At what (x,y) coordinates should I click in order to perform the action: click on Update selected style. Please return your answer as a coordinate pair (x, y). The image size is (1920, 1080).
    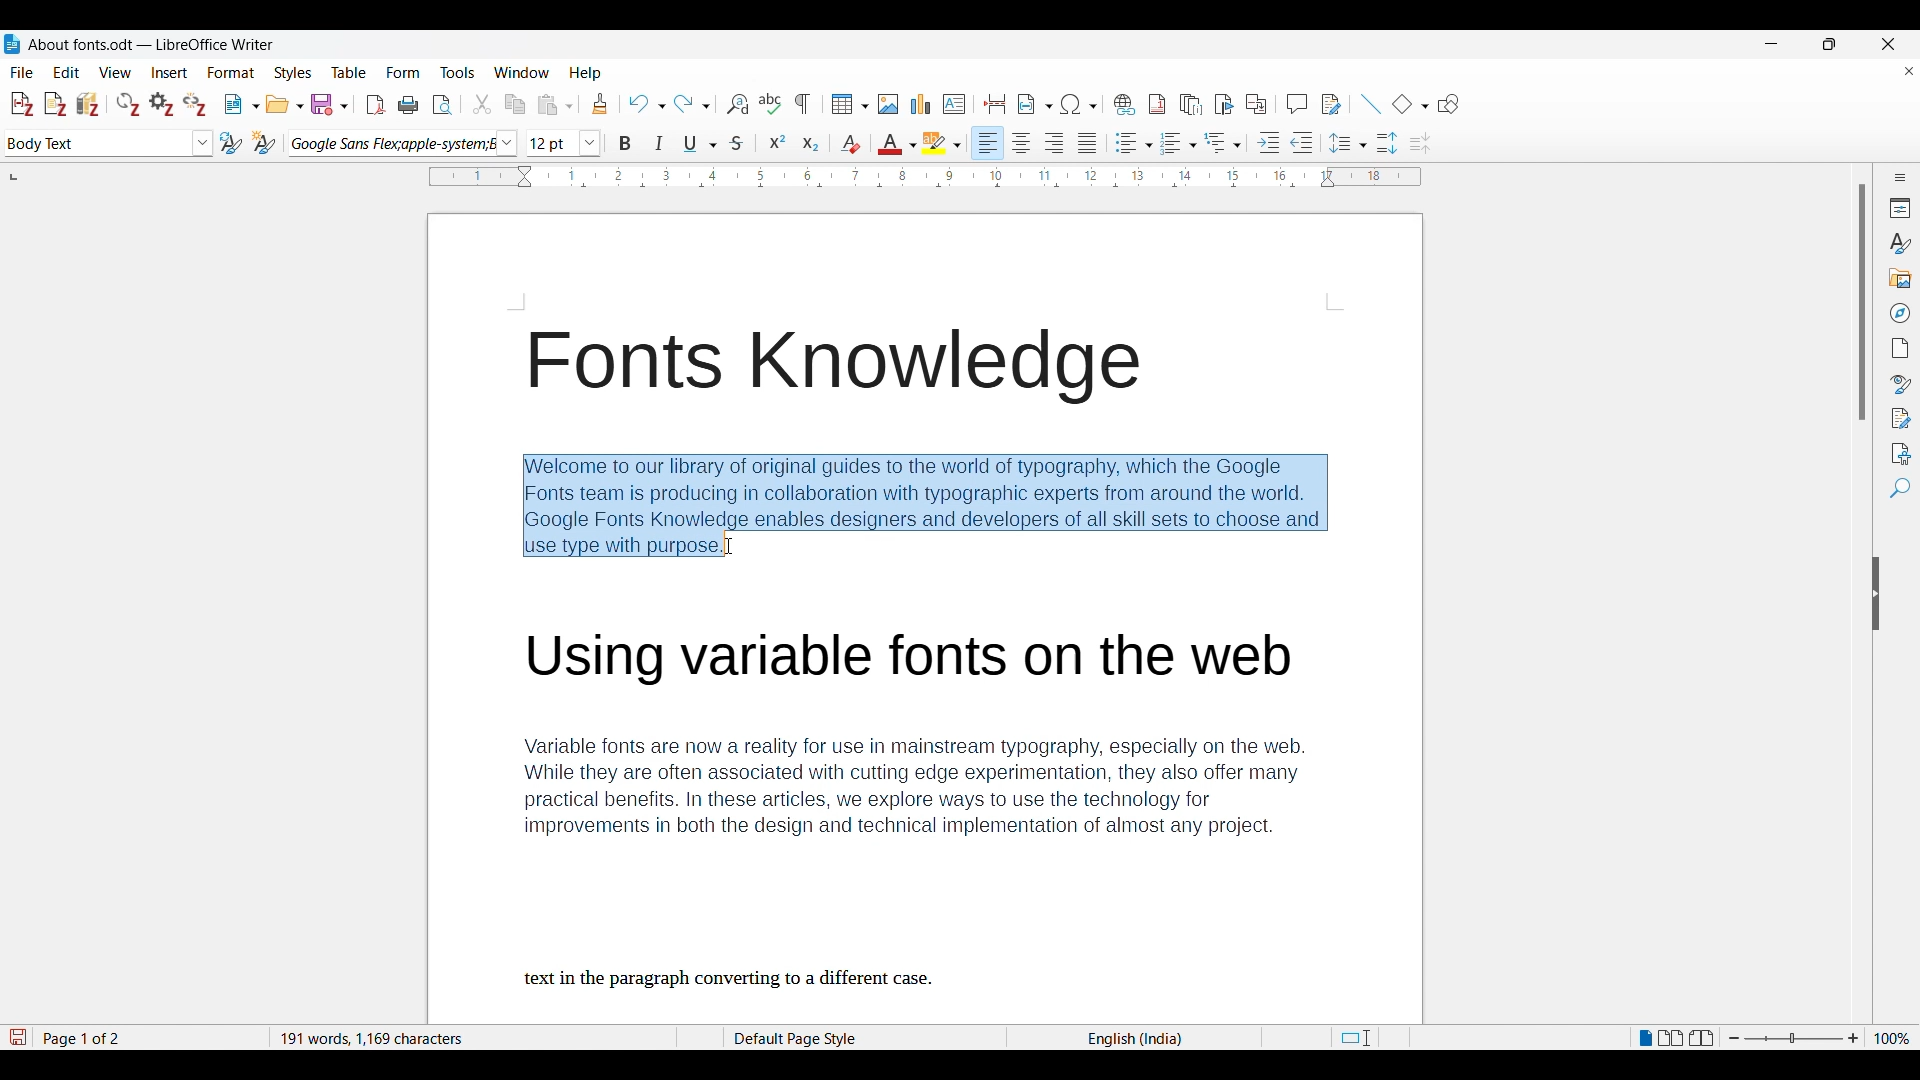
    Looking at the image, I should click on (231, 142).